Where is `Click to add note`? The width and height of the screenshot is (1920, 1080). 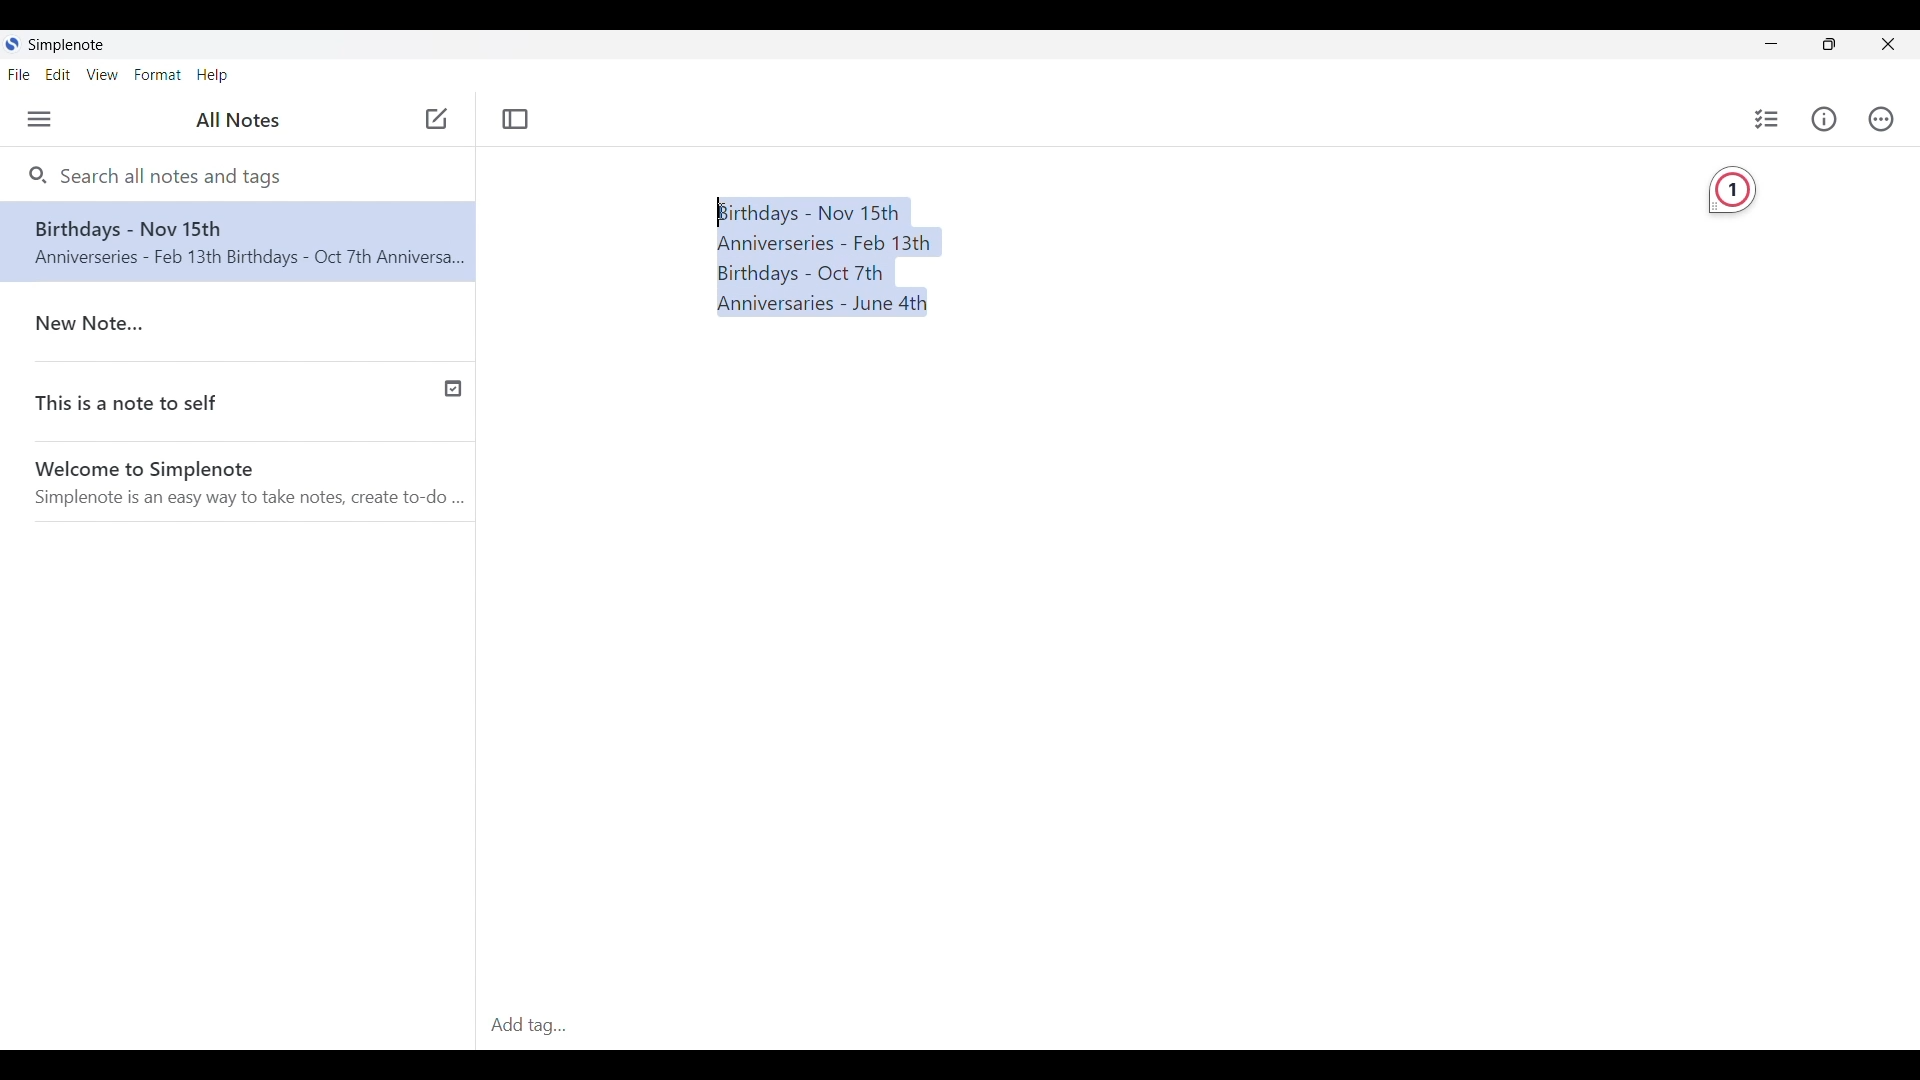
Click to add note is located at coordinates (437, 118).